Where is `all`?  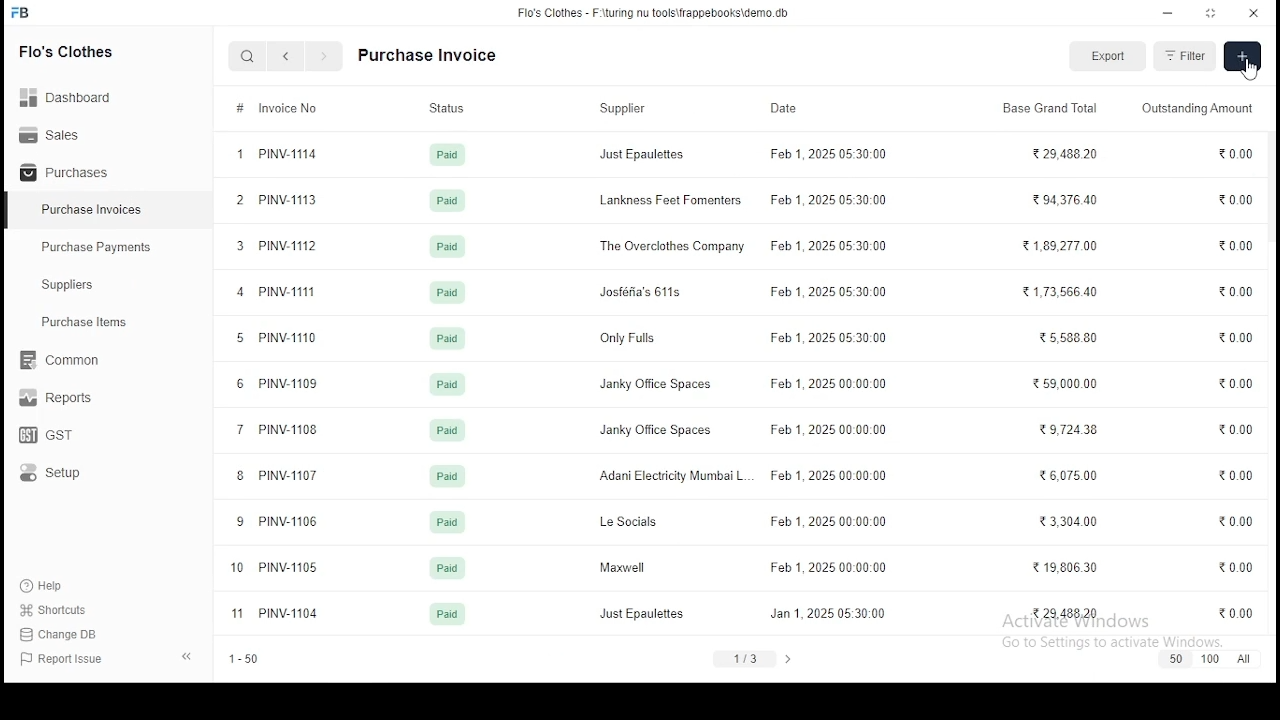 all is located at coordinates (1243, 659).